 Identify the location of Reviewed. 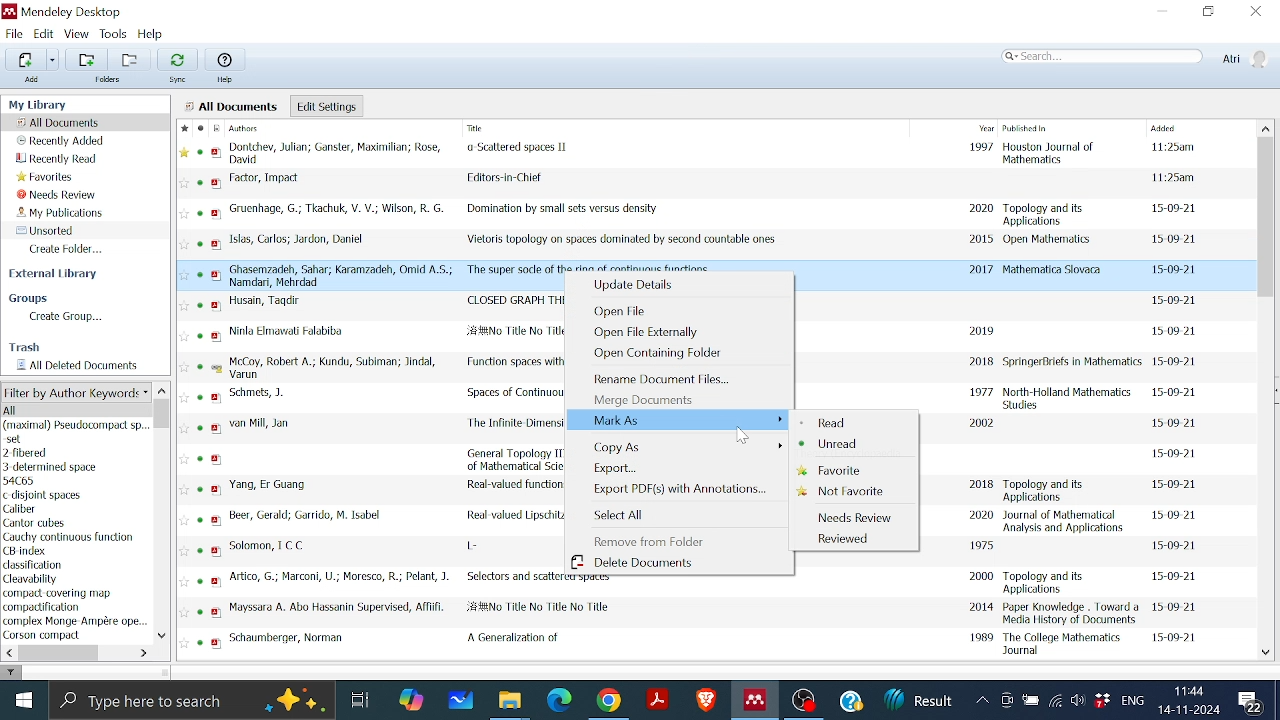
(851, 540).